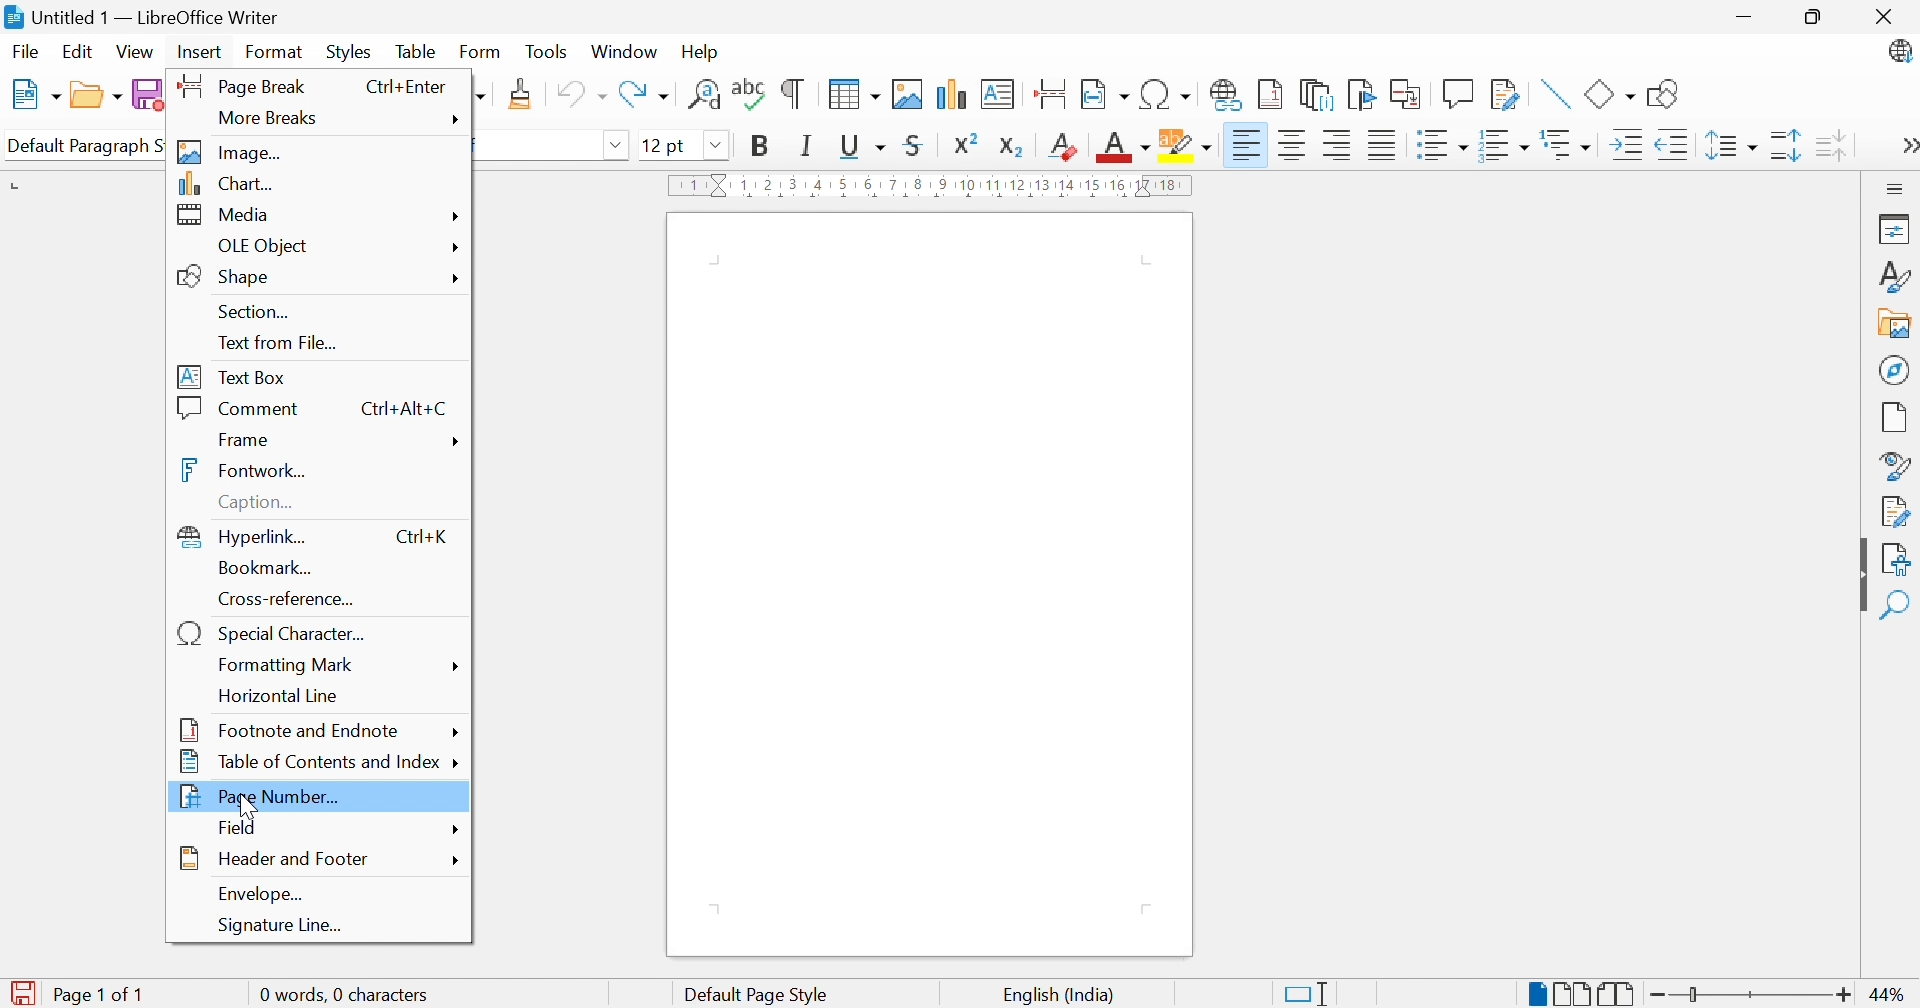  I want to click on Drop down, so click(618, 146).